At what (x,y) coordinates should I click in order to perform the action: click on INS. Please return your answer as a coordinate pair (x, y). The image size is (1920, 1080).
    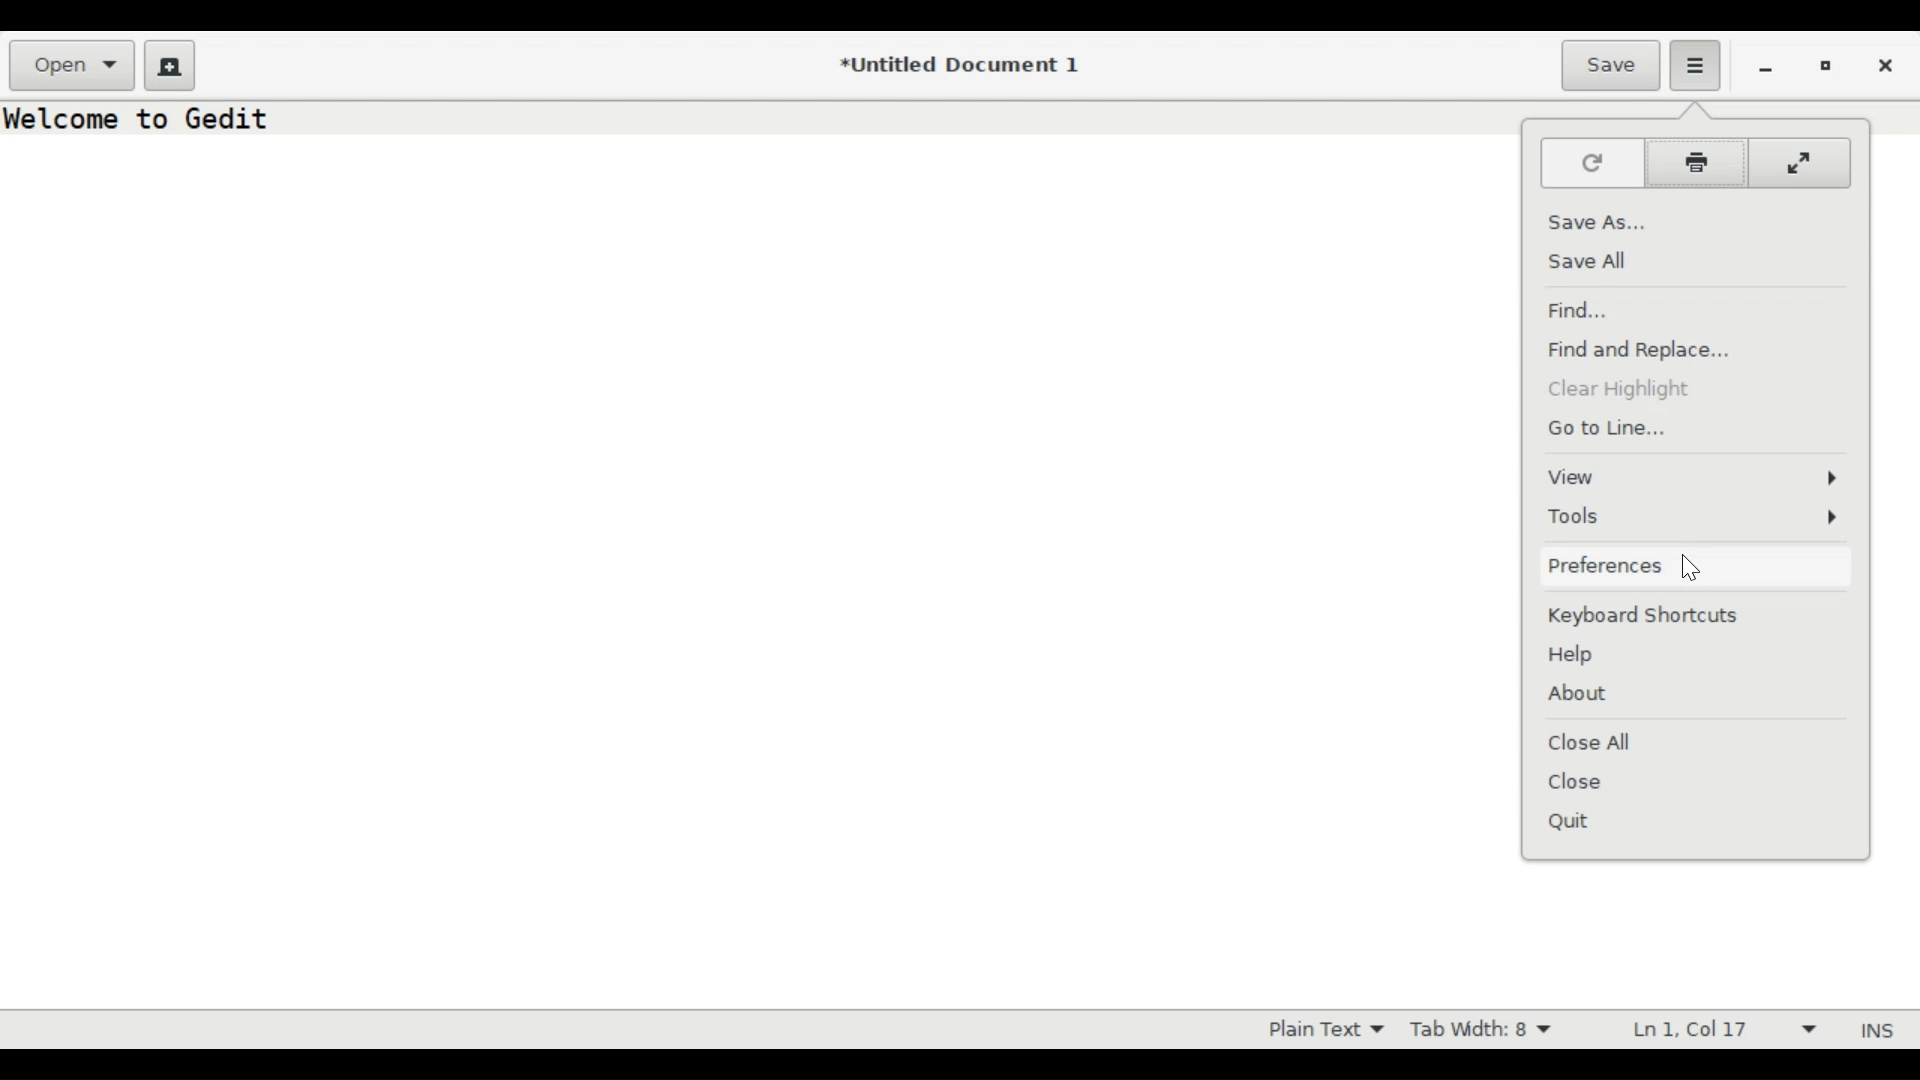
    Looking at the image, I should click on (1871, 1030).